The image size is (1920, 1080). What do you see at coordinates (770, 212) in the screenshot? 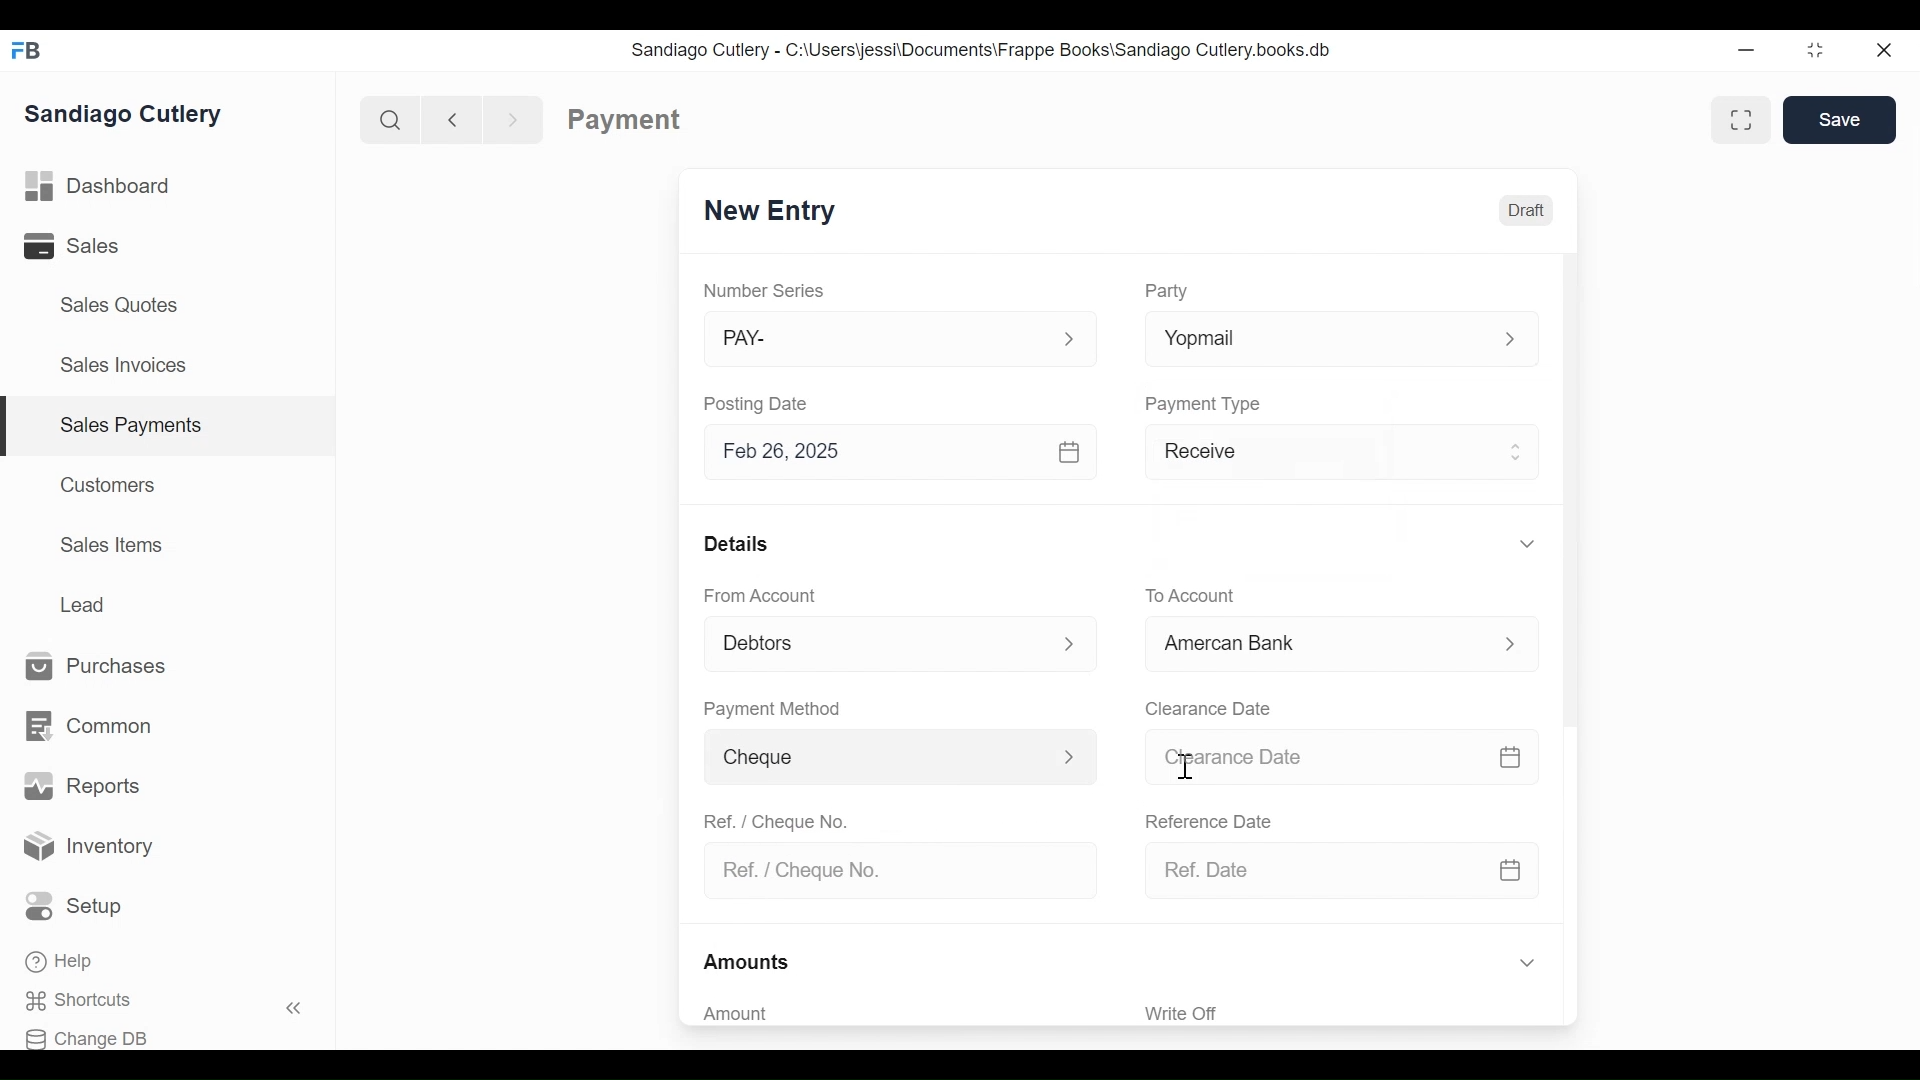
I see `New Entry` at bounding box center [770, 212].